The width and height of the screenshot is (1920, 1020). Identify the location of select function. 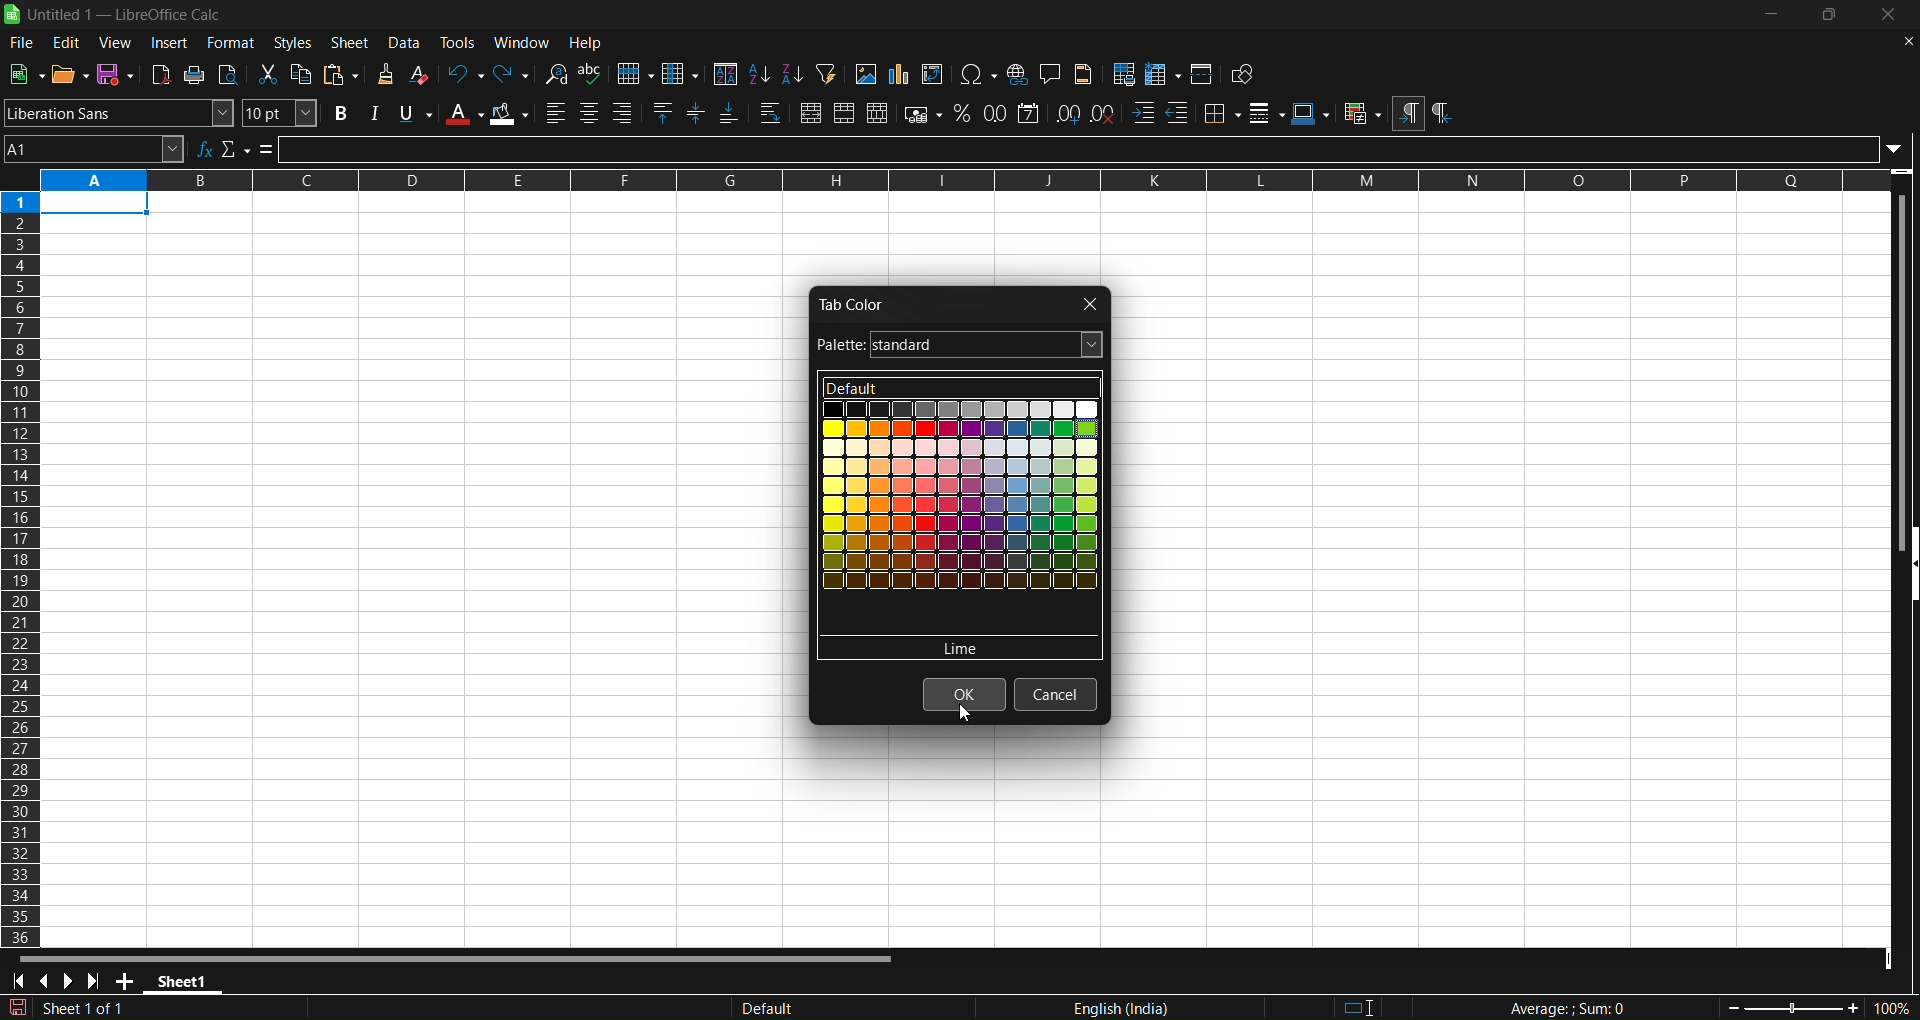
(235, 148).